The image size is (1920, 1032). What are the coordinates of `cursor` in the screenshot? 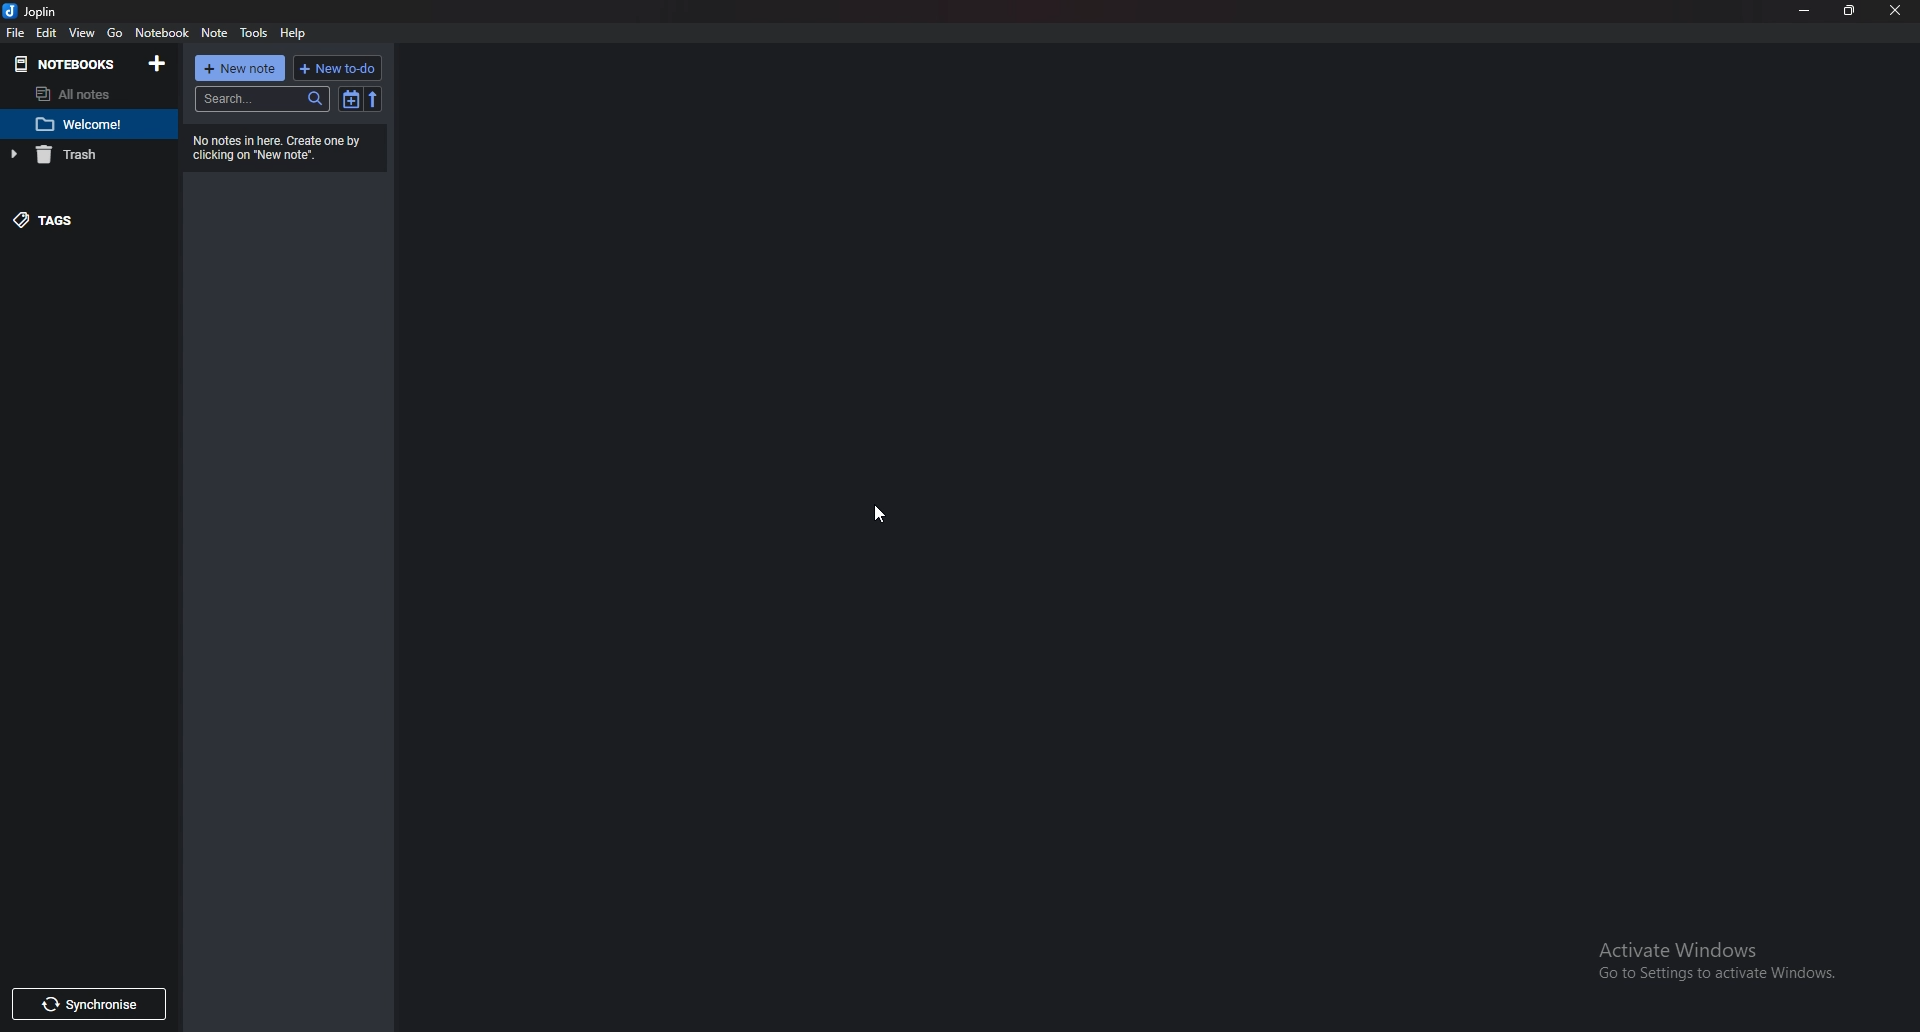 It's located at (878, 513).